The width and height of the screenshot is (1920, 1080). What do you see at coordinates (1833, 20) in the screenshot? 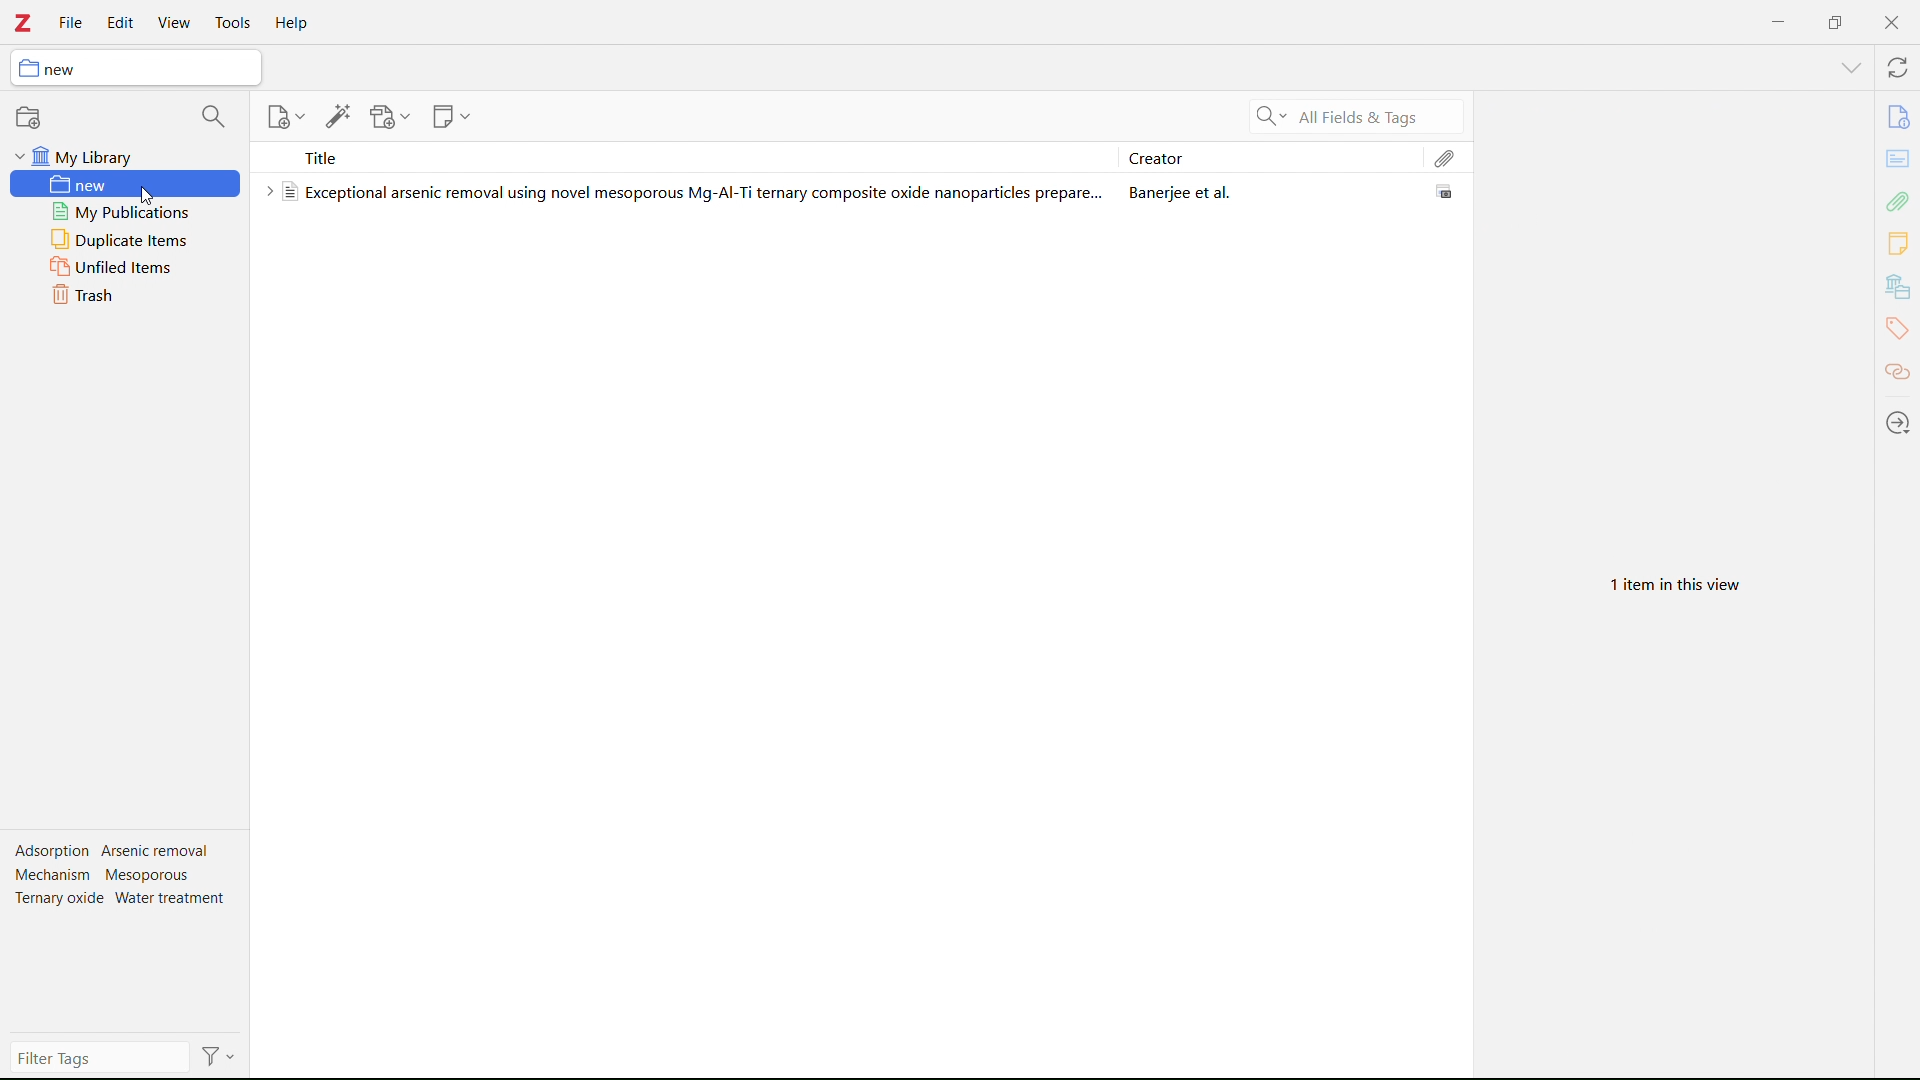
I see `maximize` at bounding box center [1833, 20].